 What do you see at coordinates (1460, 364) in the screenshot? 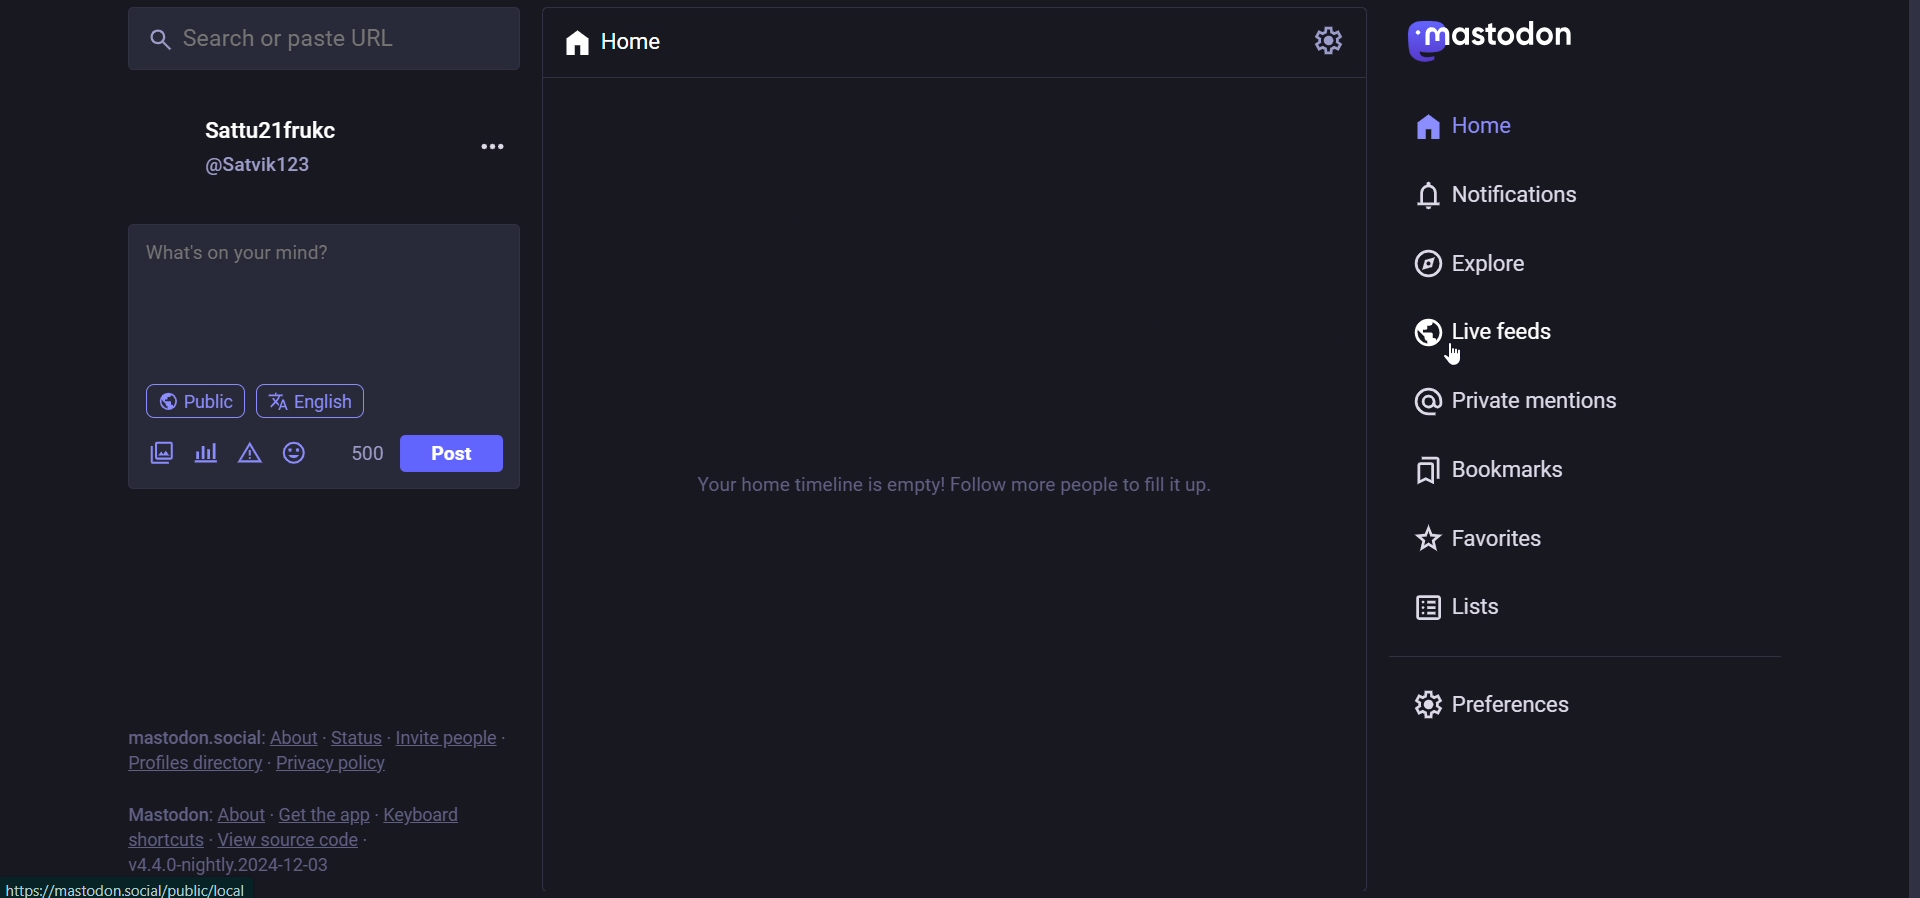
I see `cursor` at bounding box center [1460, 364].